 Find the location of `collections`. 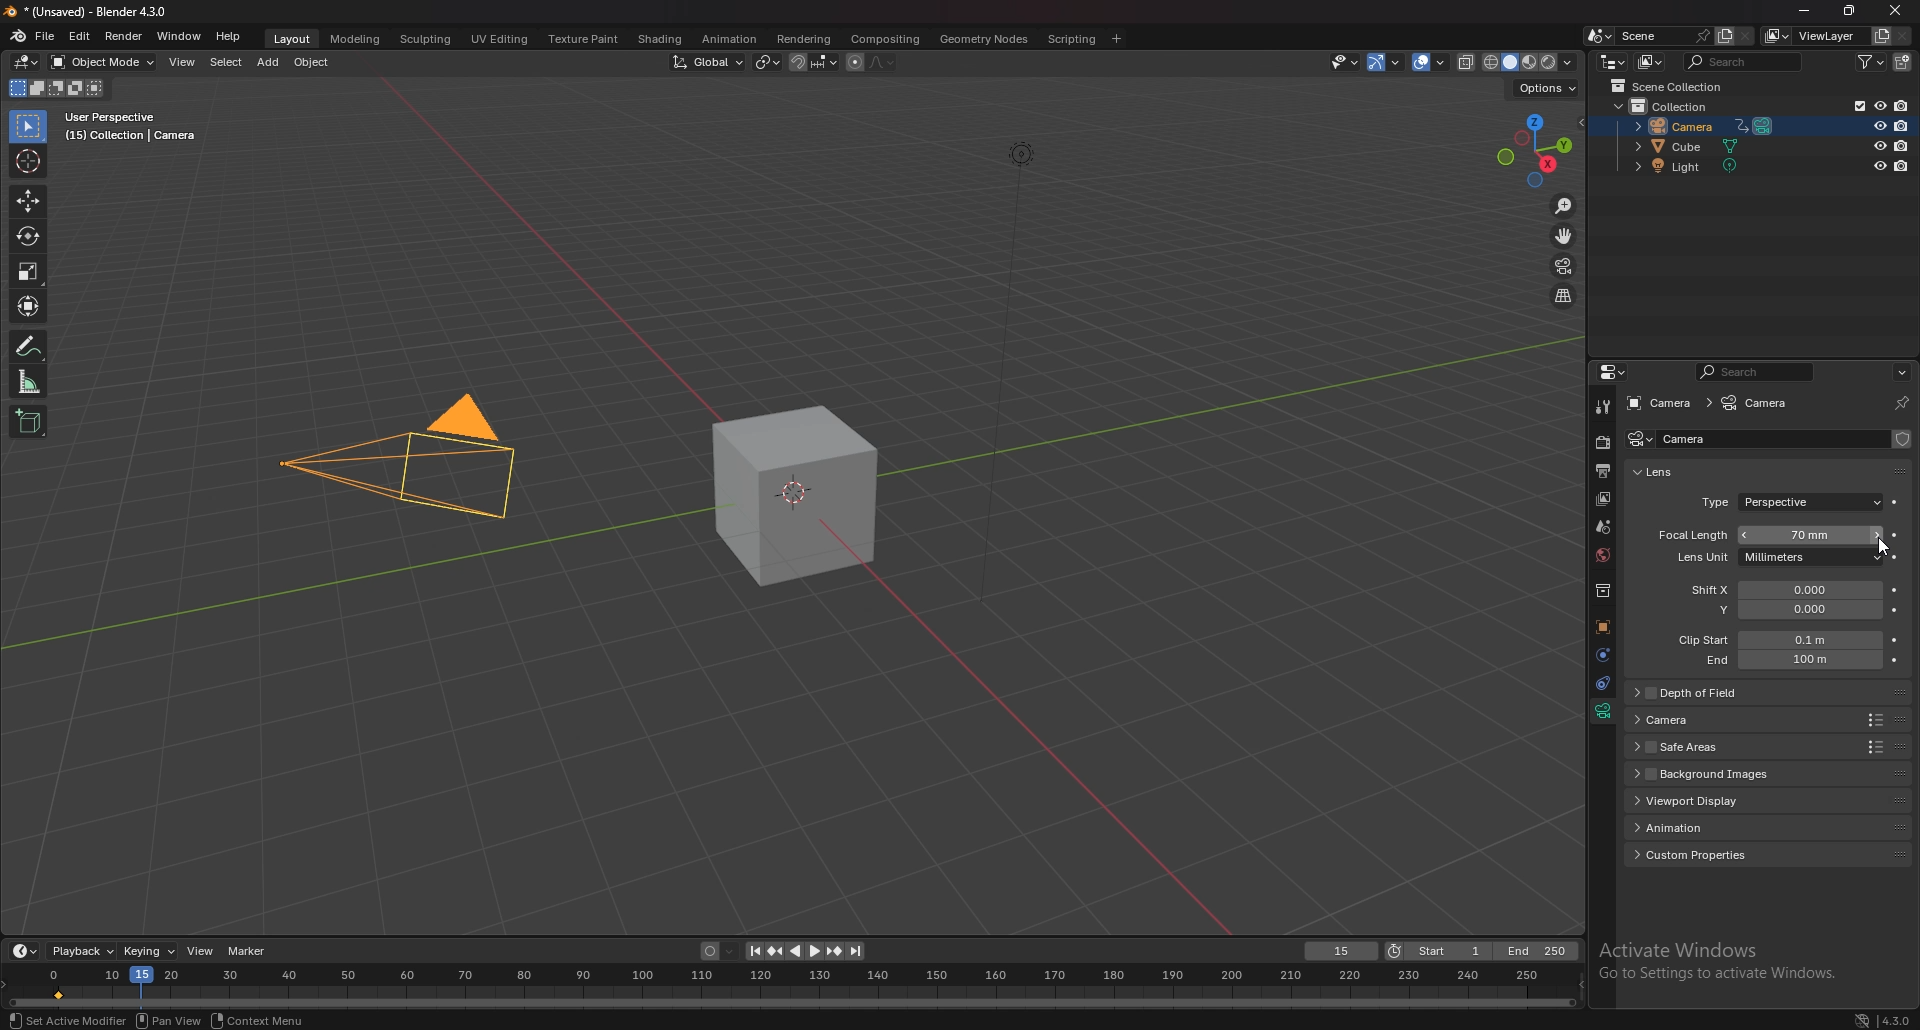

collections is located at coordinates (1602, 592).